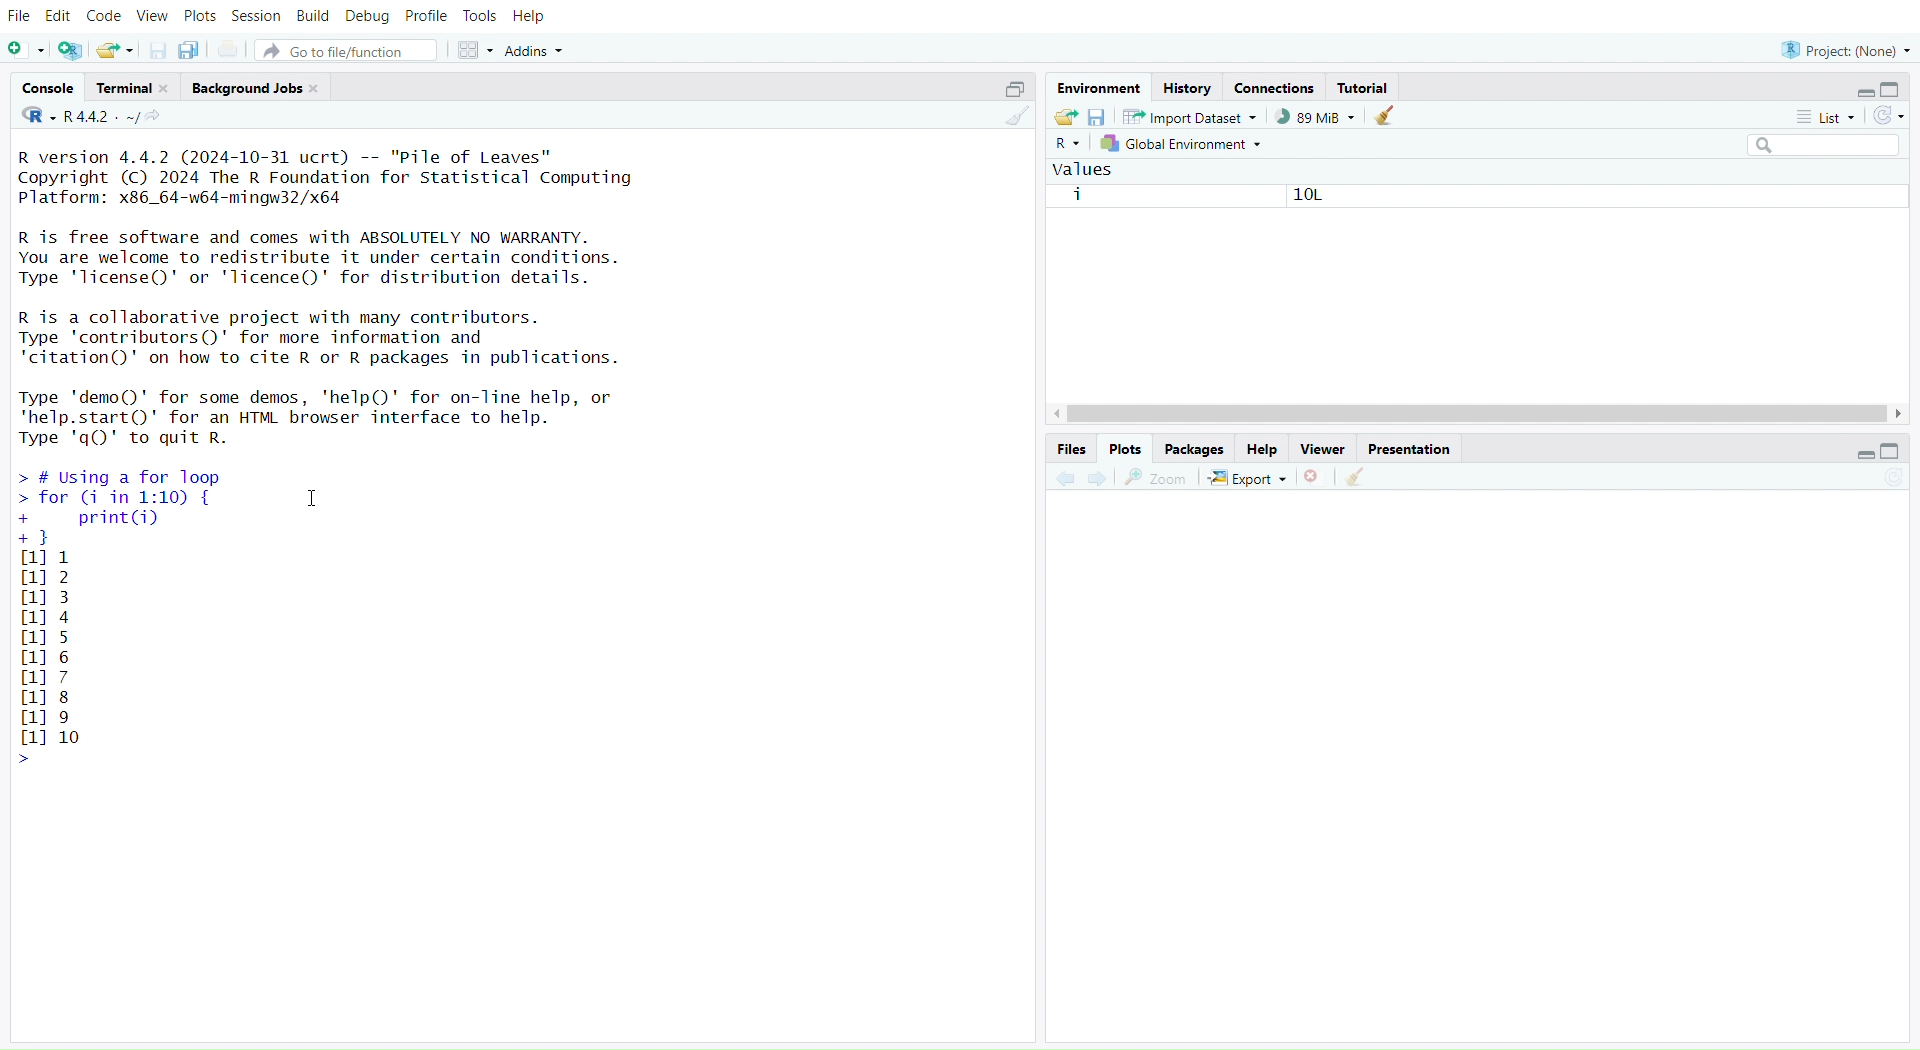  I want to click on edit, so click(58, 17).